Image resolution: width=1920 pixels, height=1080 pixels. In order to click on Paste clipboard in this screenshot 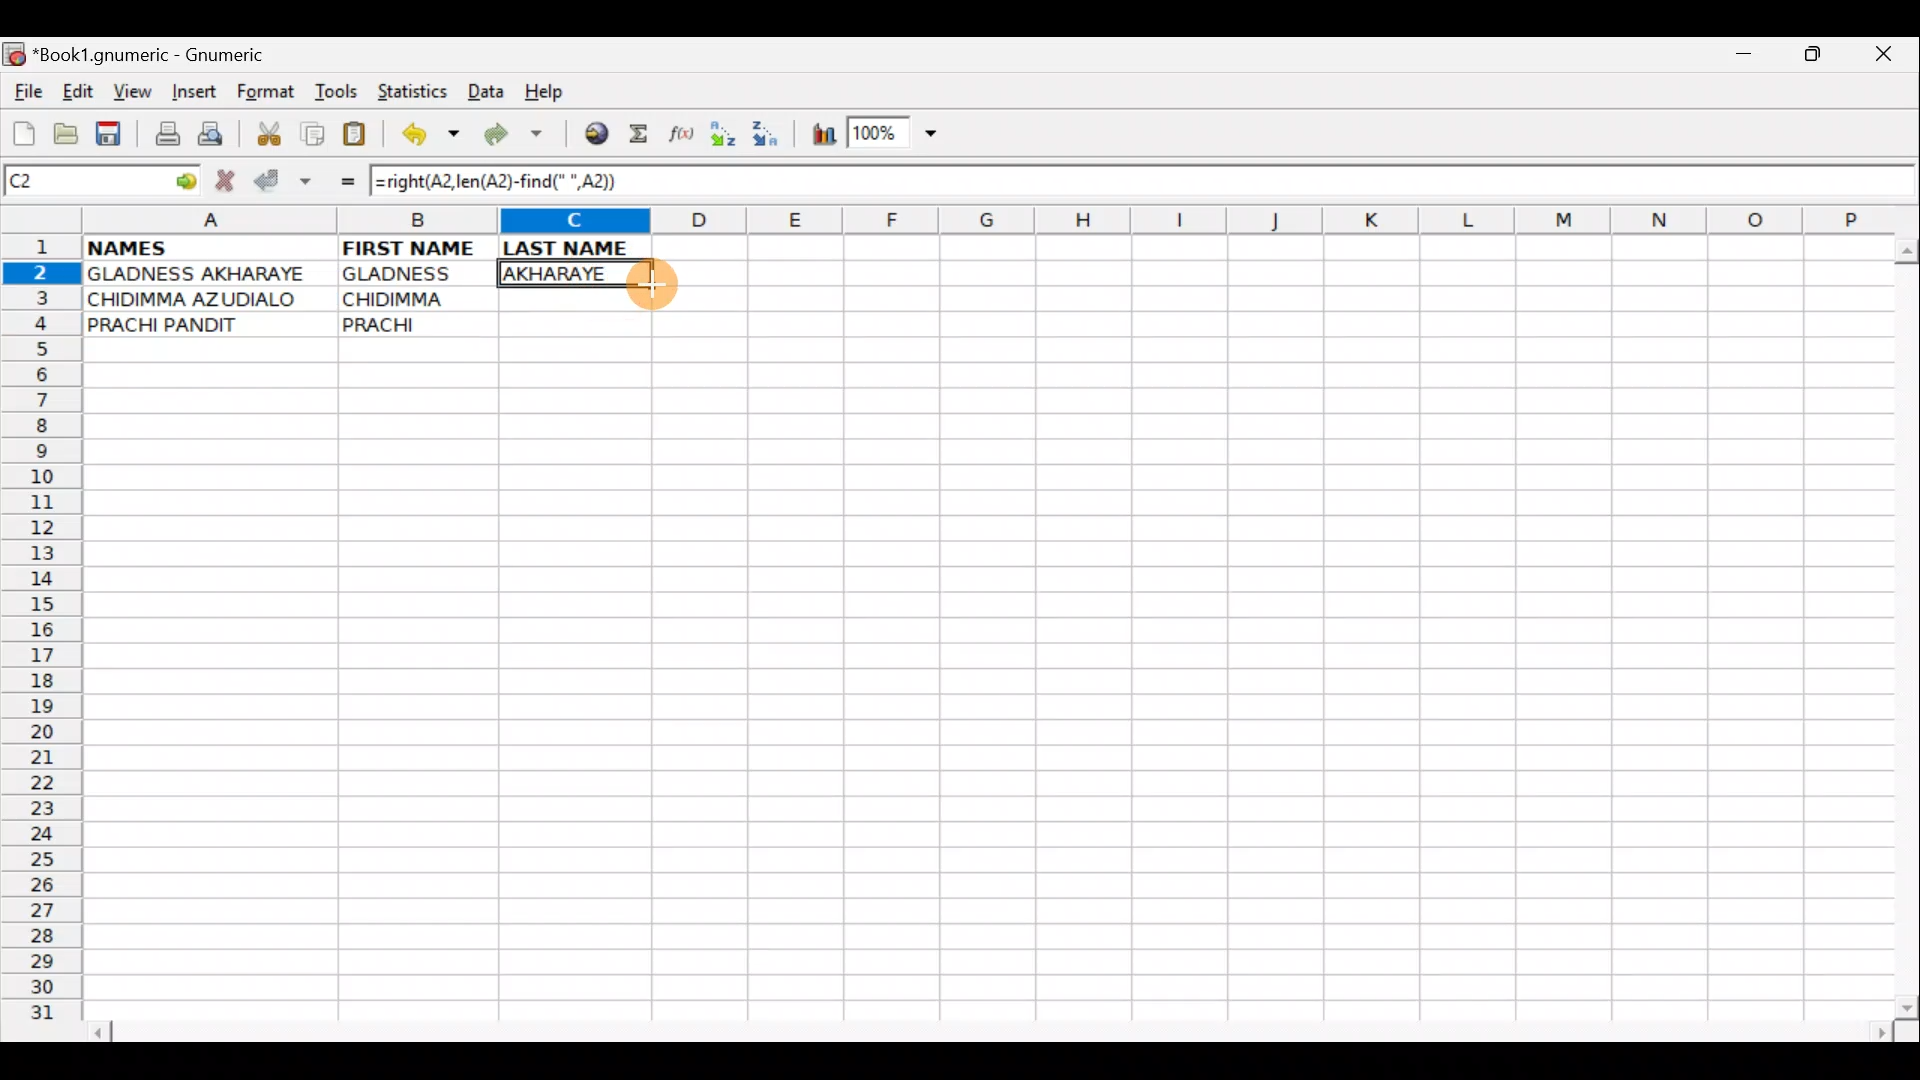, I will do `click(361, 137)`.